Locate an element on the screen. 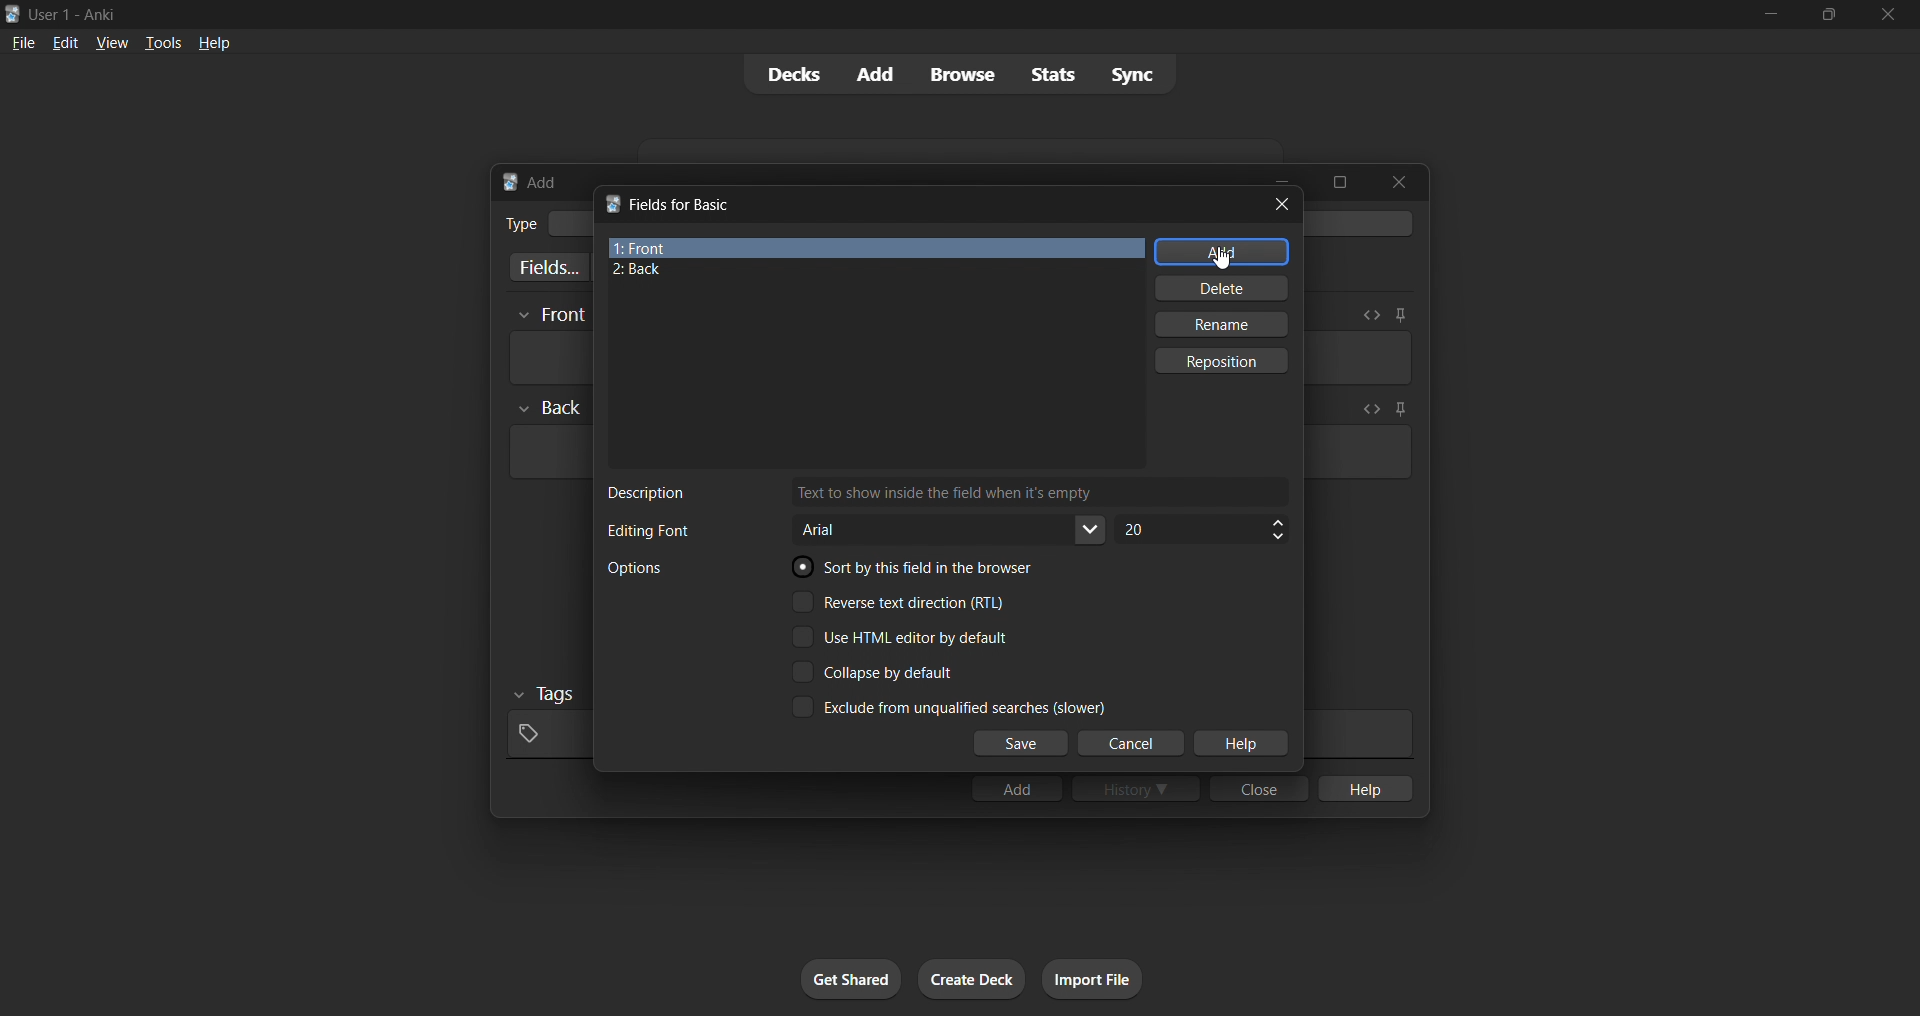  field font size is located at coordinates (1201, 530).